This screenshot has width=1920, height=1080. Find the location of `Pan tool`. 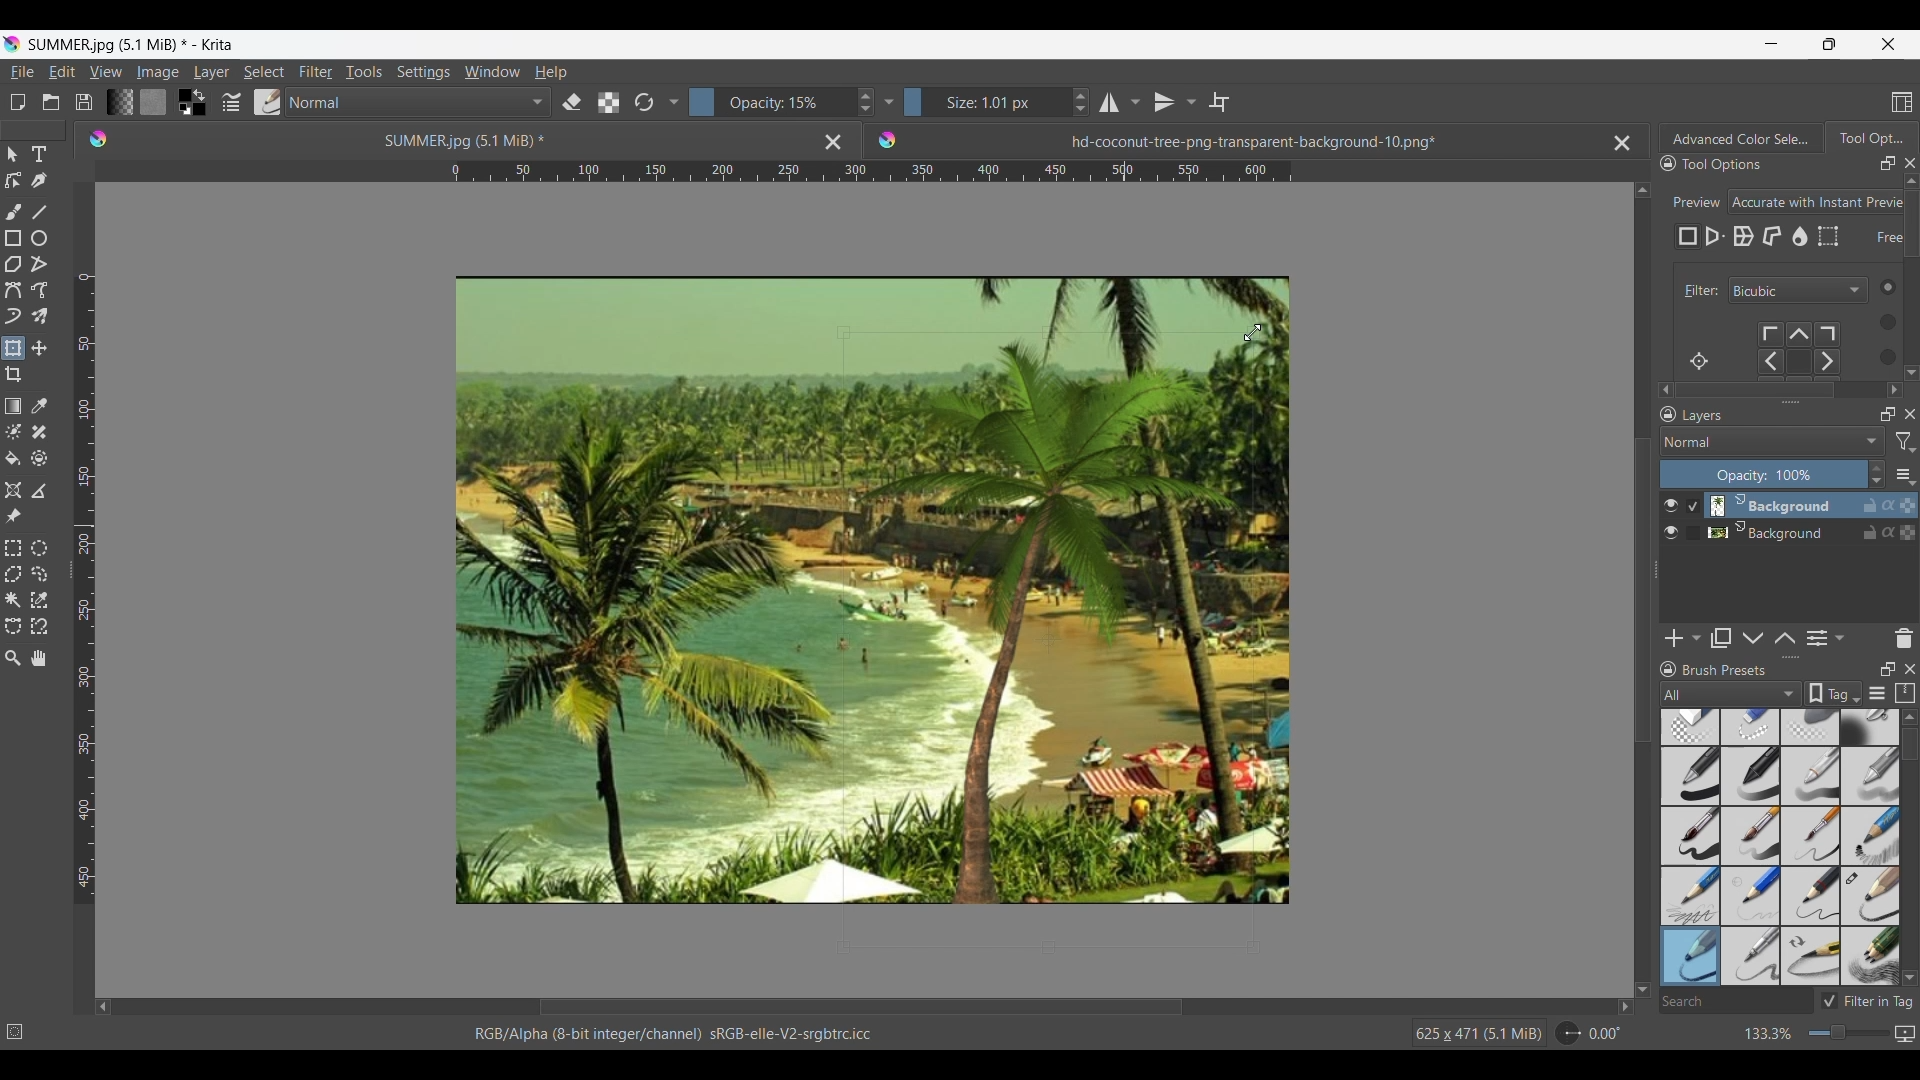

Pan tool is located at coordinates (40, 658).